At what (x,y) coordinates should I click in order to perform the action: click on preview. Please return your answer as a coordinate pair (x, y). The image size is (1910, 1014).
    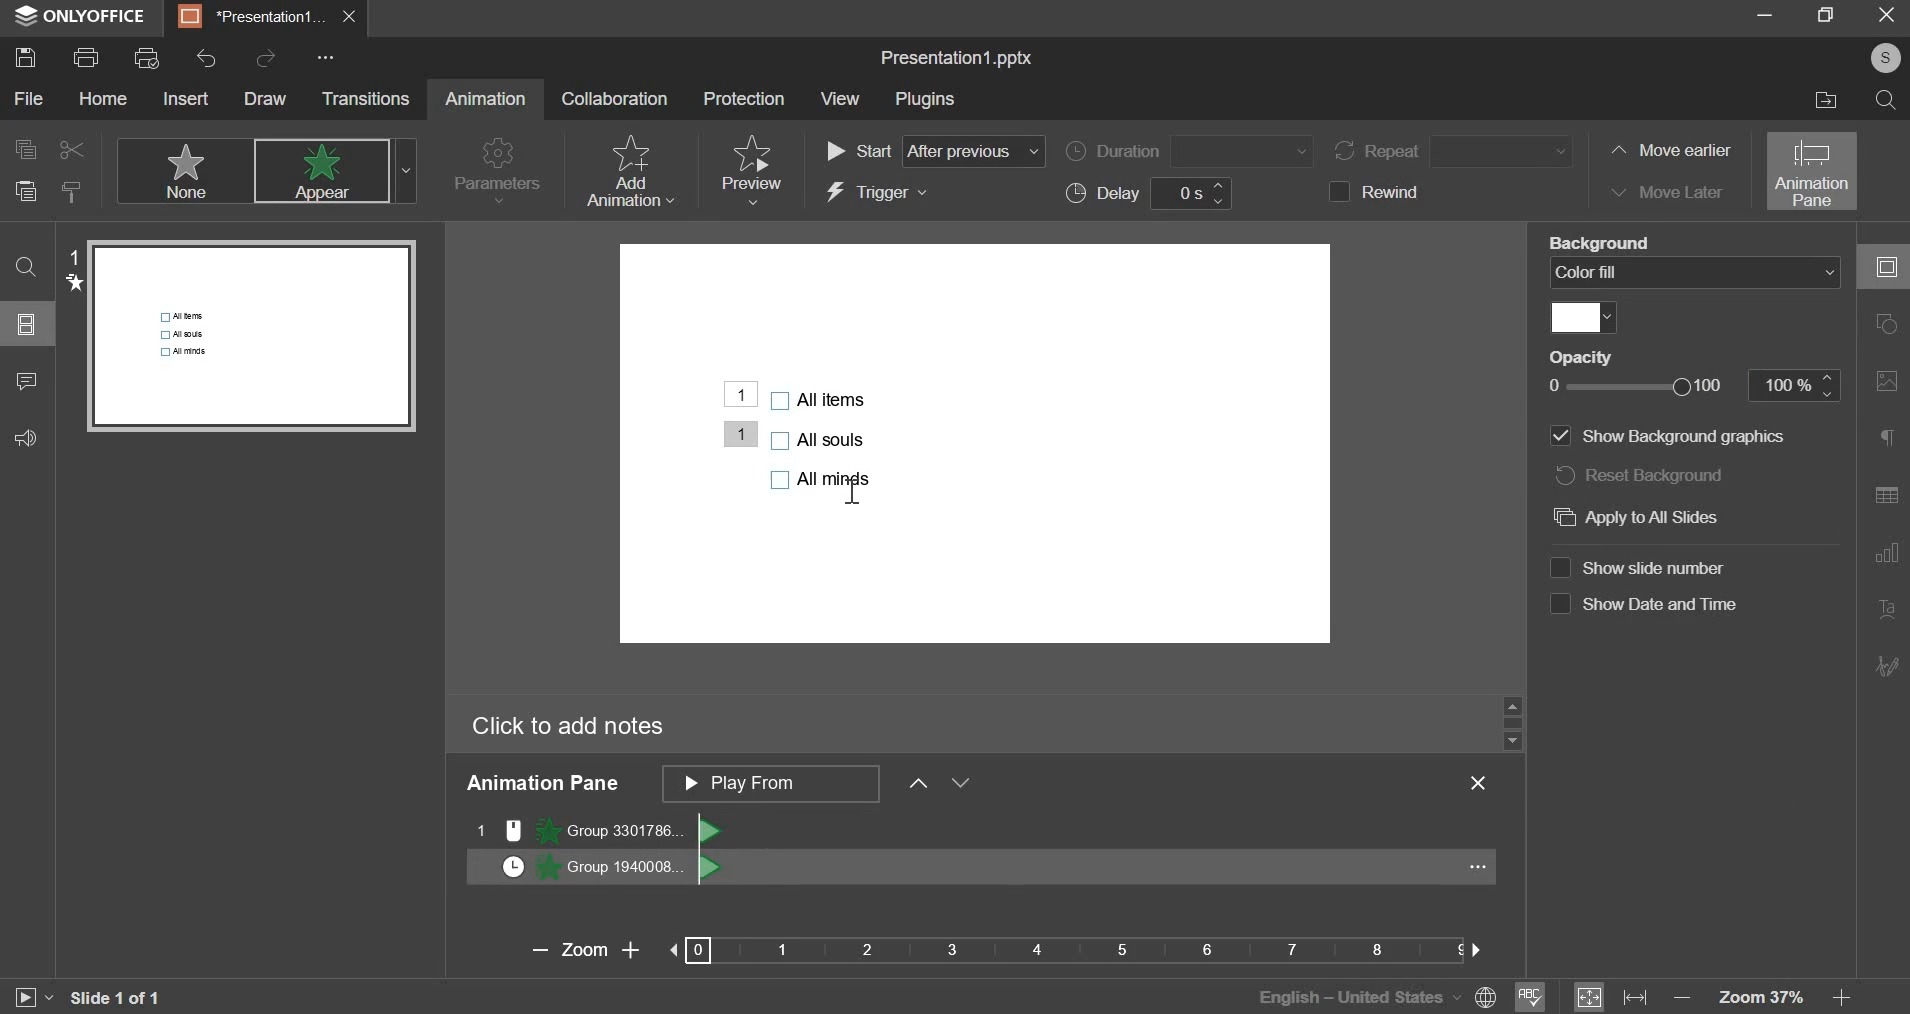
    Looking at the image, I should click on (750, 169).